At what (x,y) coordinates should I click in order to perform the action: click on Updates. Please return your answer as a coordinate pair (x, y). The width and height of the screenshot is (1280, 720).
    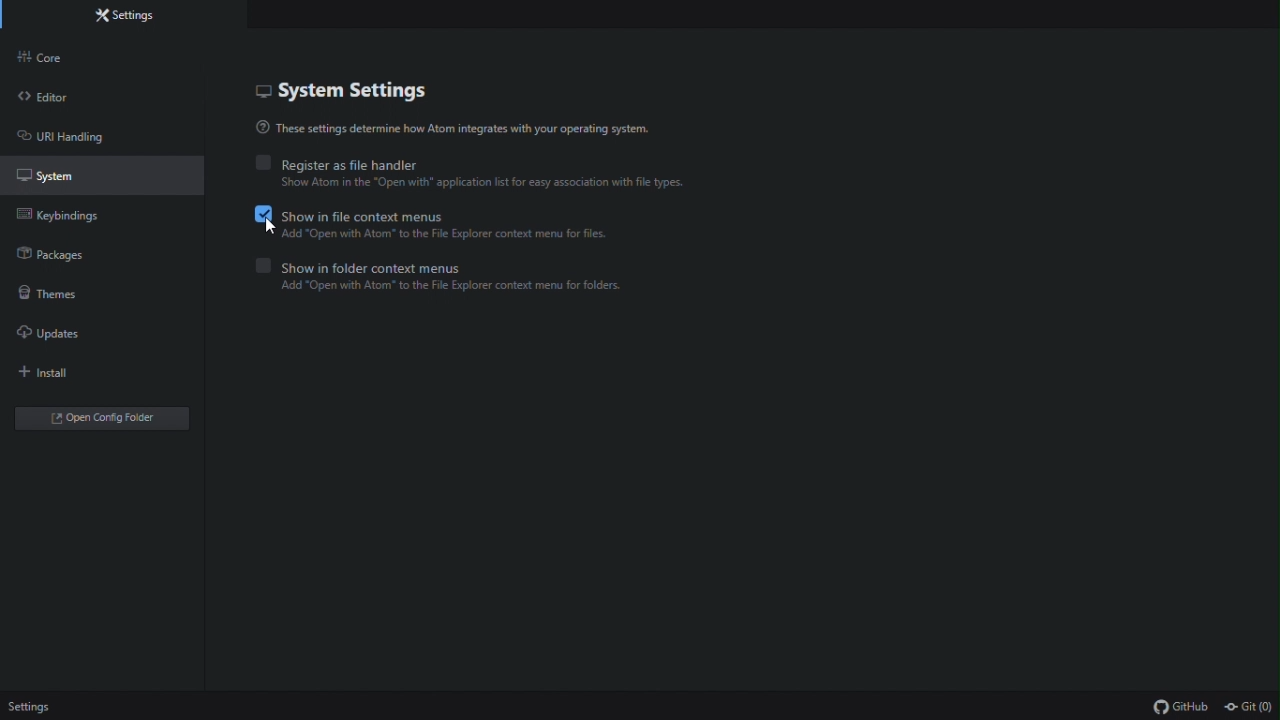
    Looking at the image, I should click on (69, 339).